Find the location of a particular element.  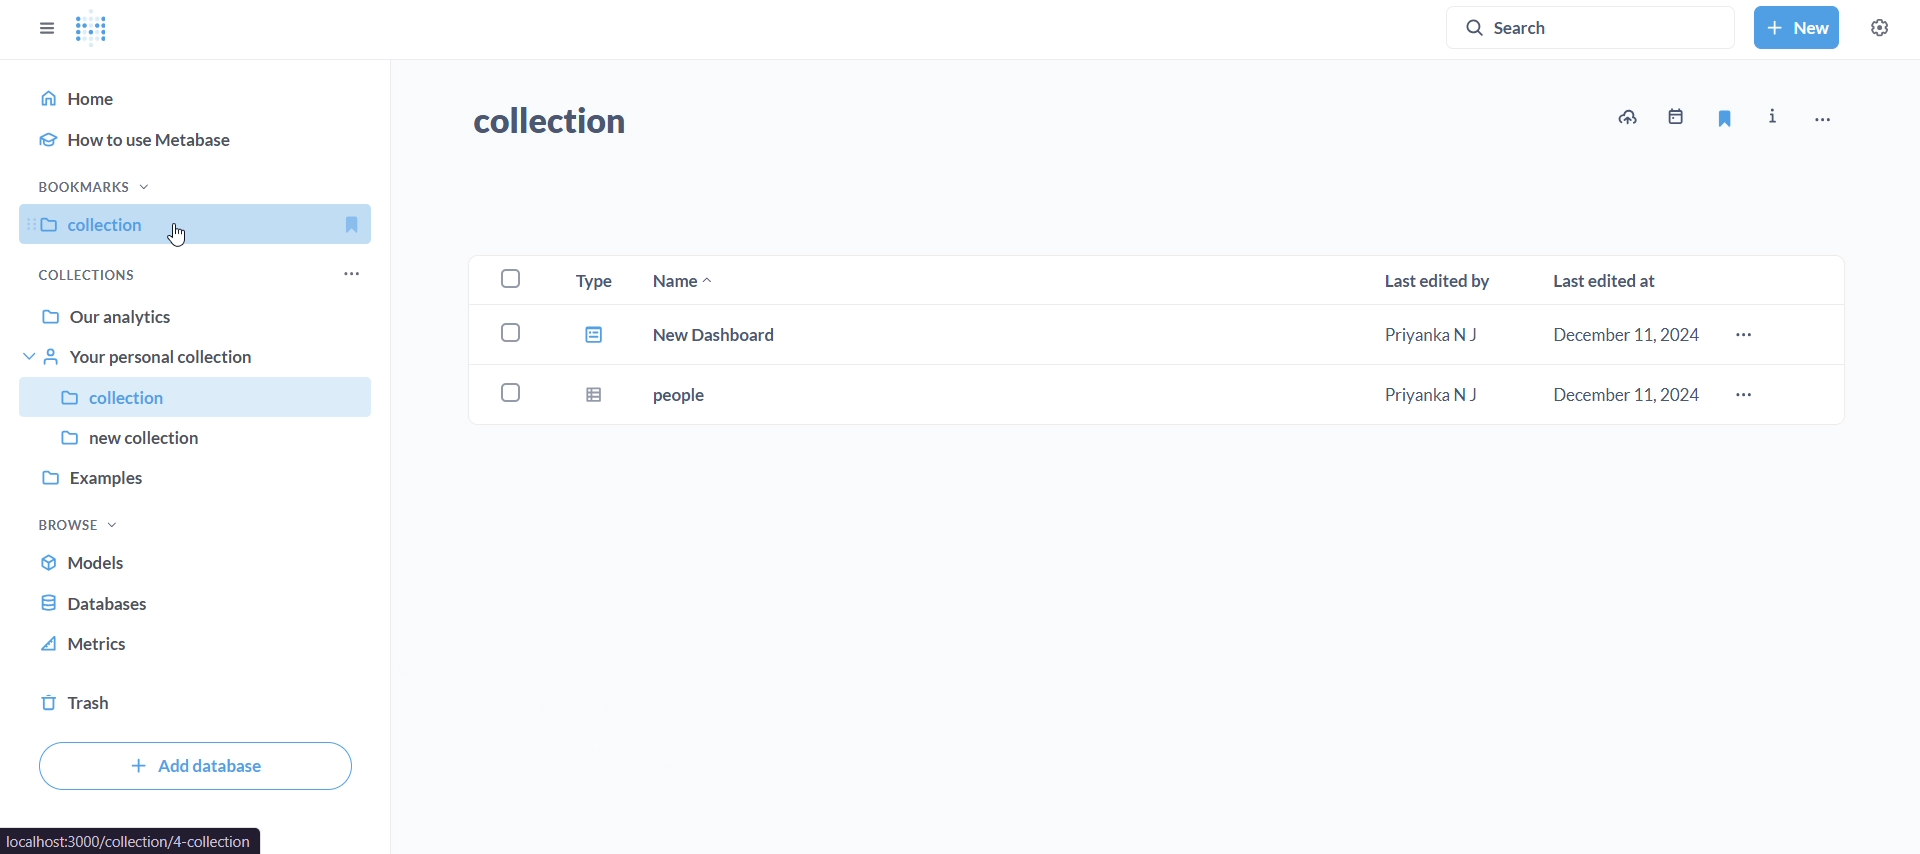

logo is located at coordinates (94, 28).